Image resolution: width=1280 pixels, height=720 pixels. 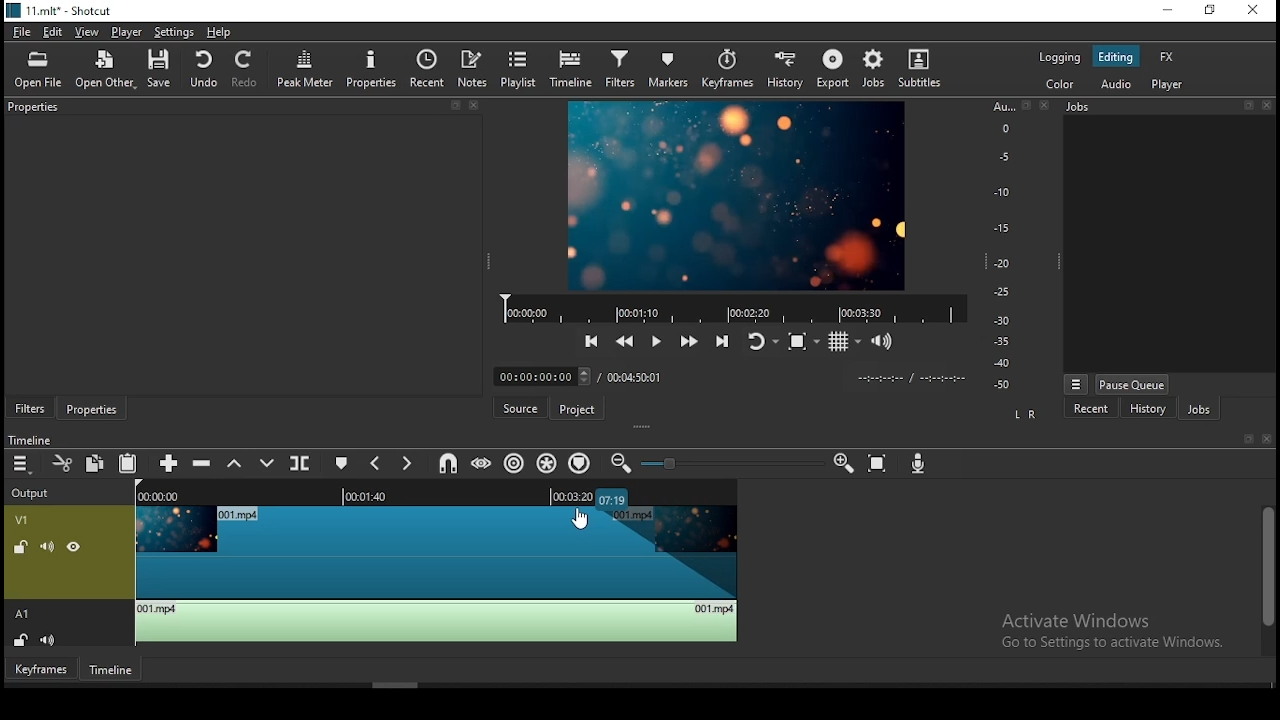 I want to click on minimize, so click(x=1171, y=11).